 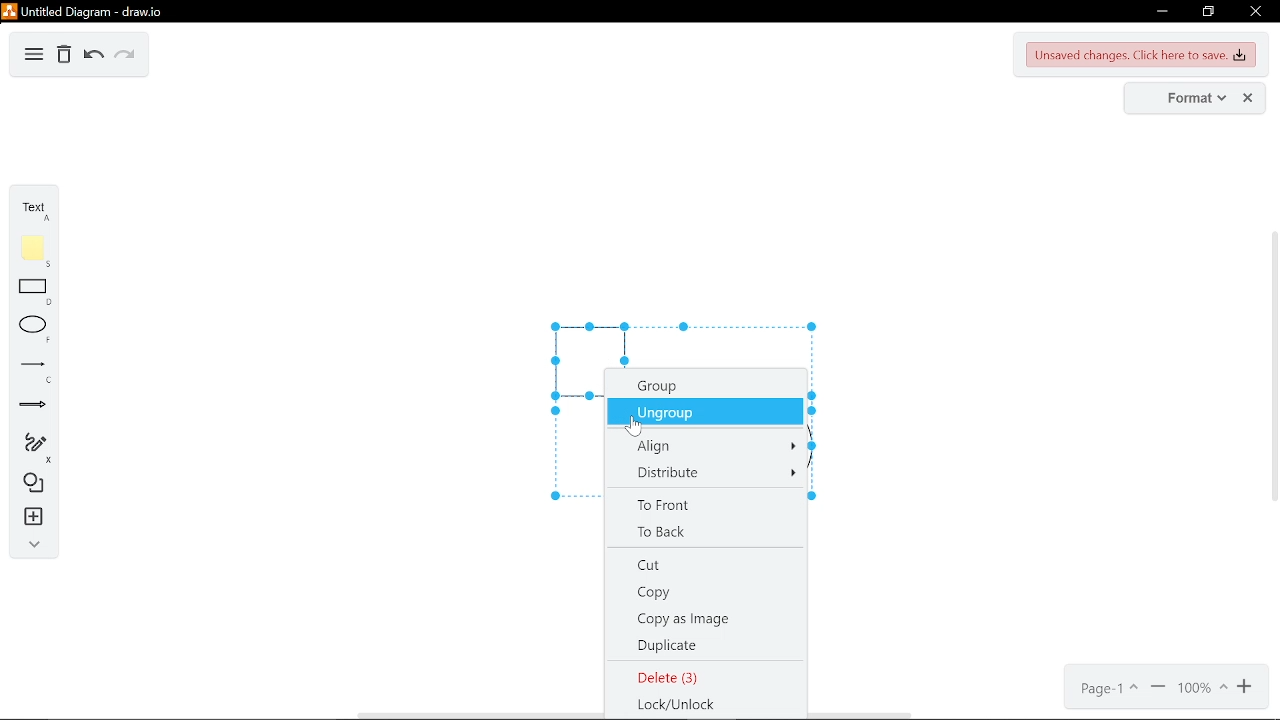 What do you see at coordinates (65, 57) in the screenshot?
I see `delete` at bounding box center [65, 57].